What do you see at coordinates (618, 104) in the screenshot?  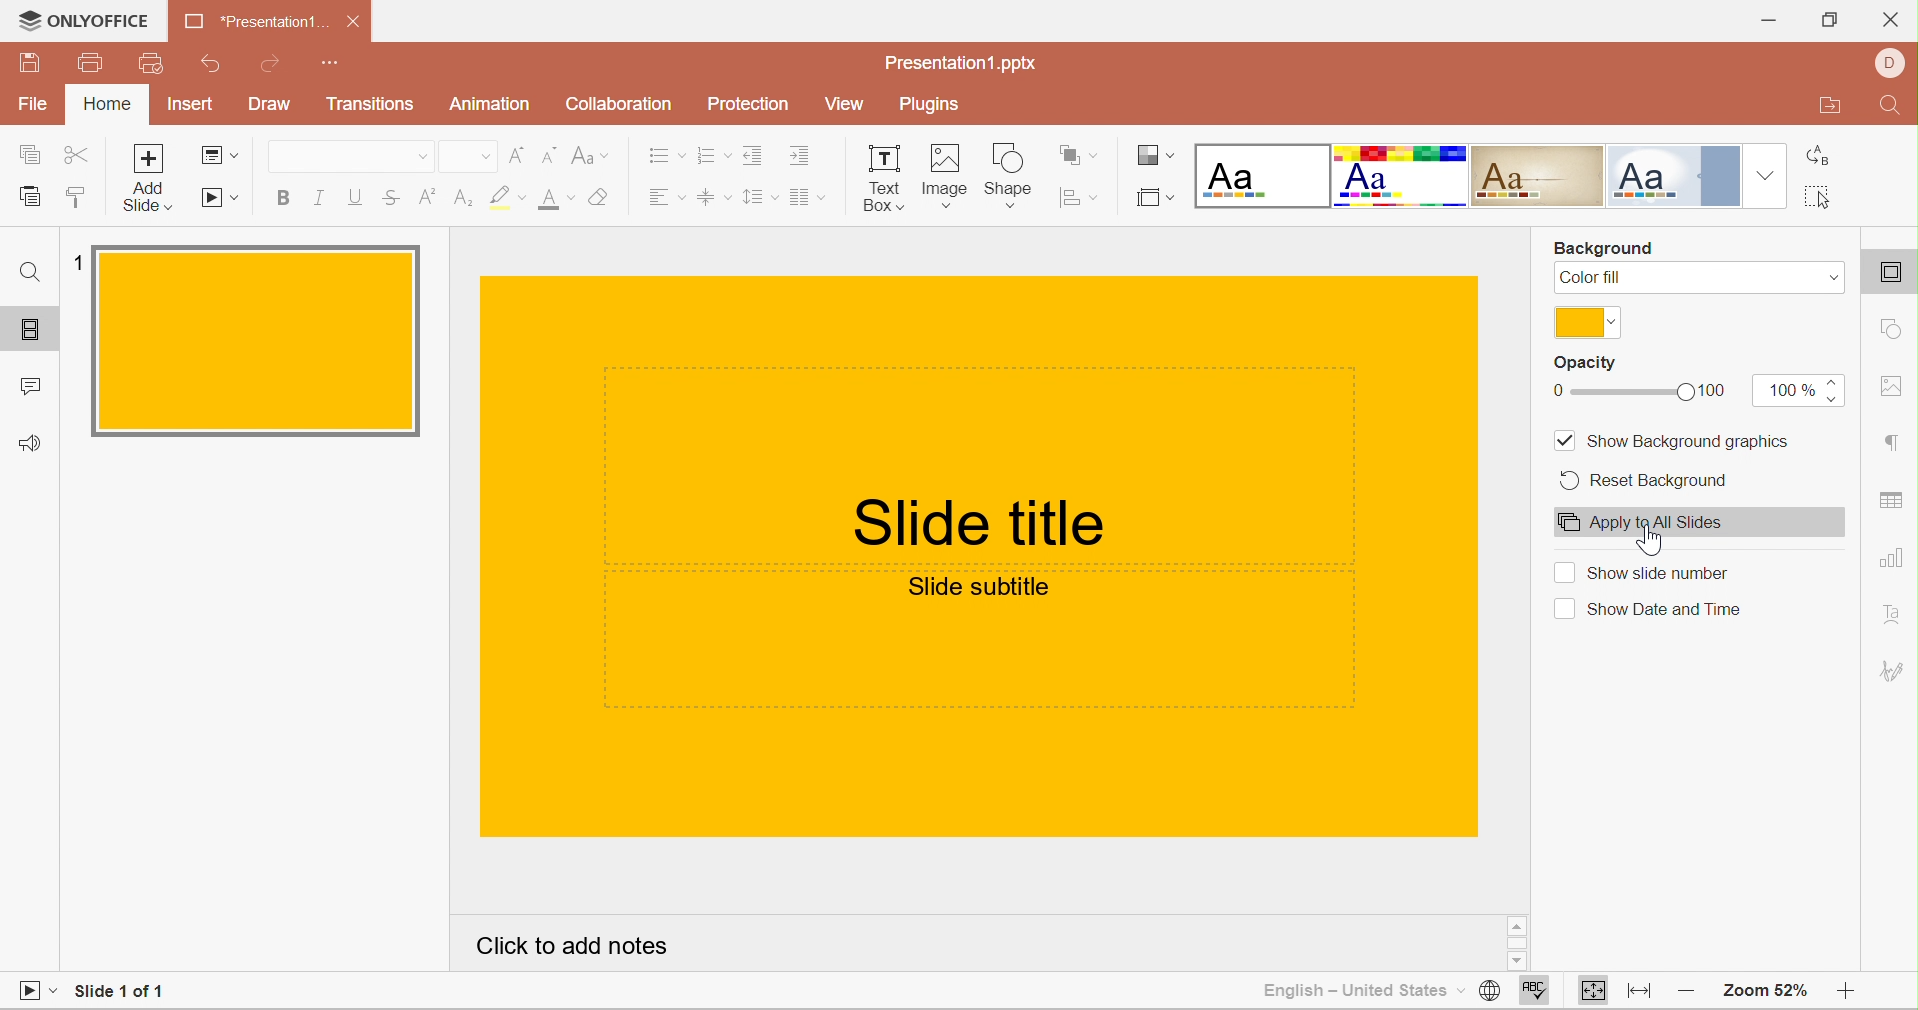 I see `Collaboration` at bounding box center [618, 104].